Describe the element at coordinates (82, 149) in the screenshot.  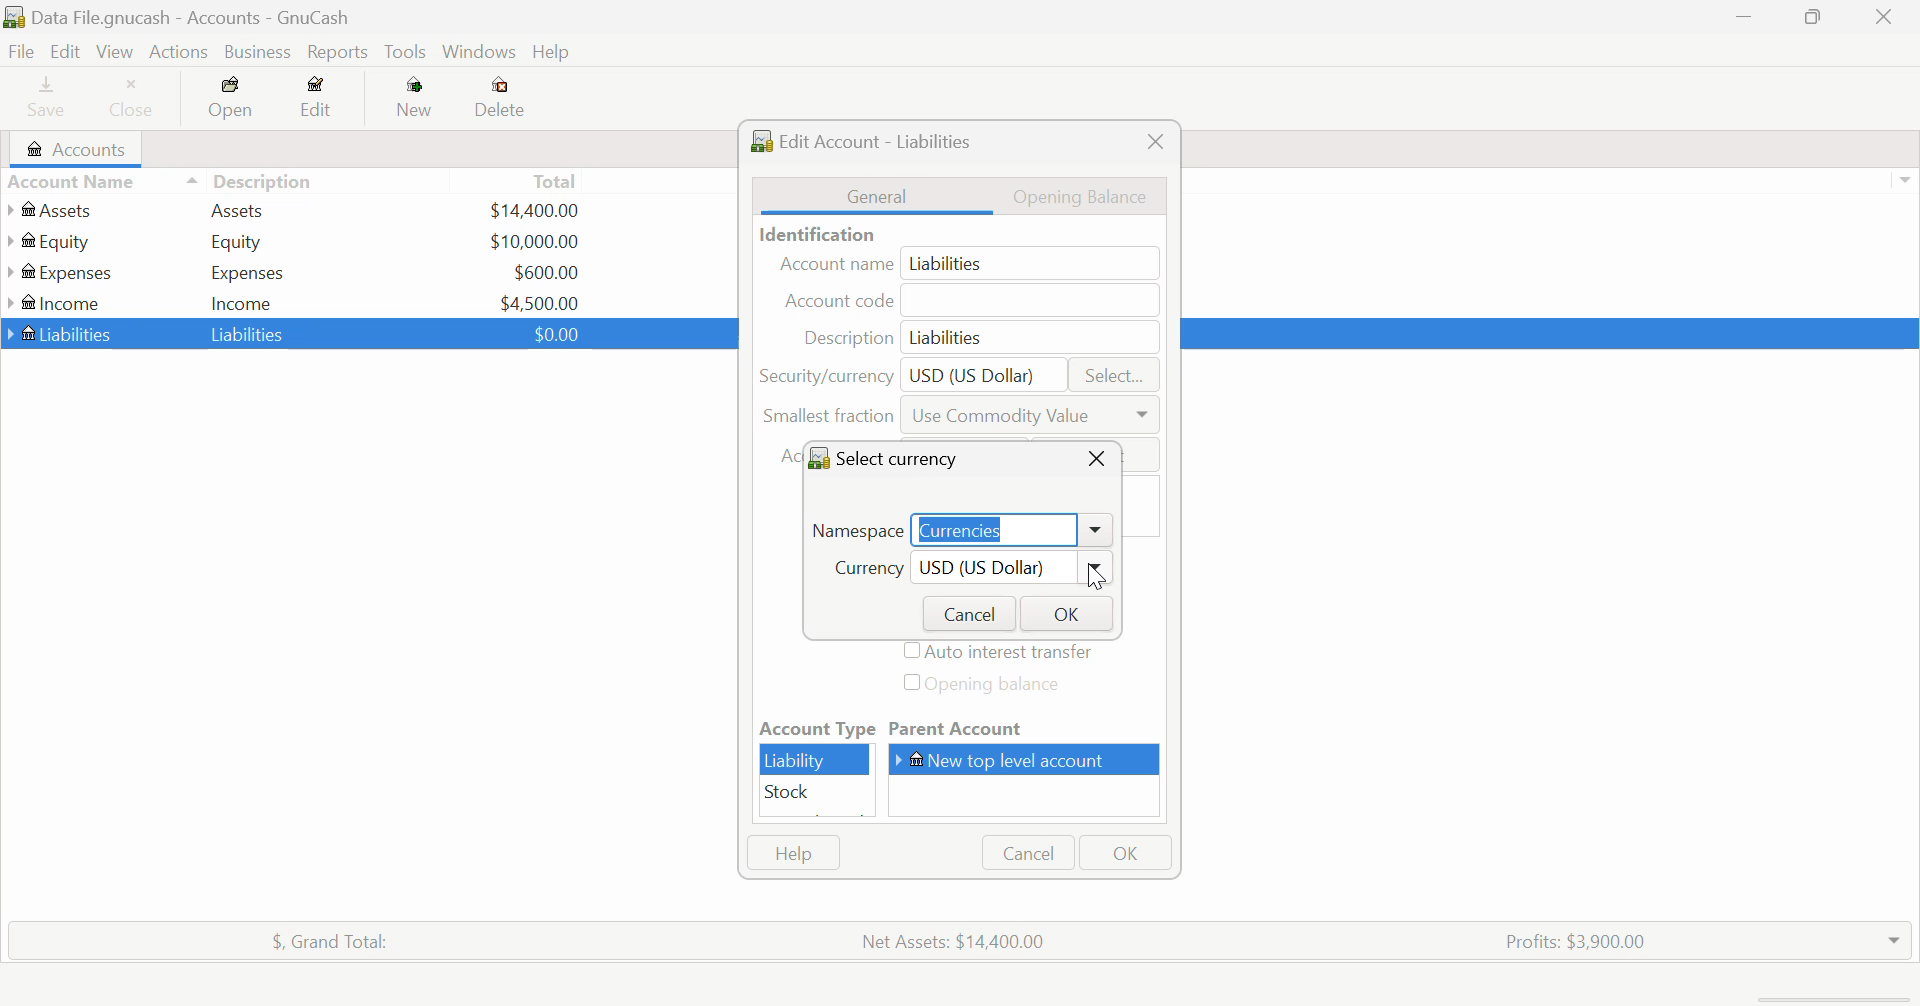
I see `Accounts Tab` at that location.